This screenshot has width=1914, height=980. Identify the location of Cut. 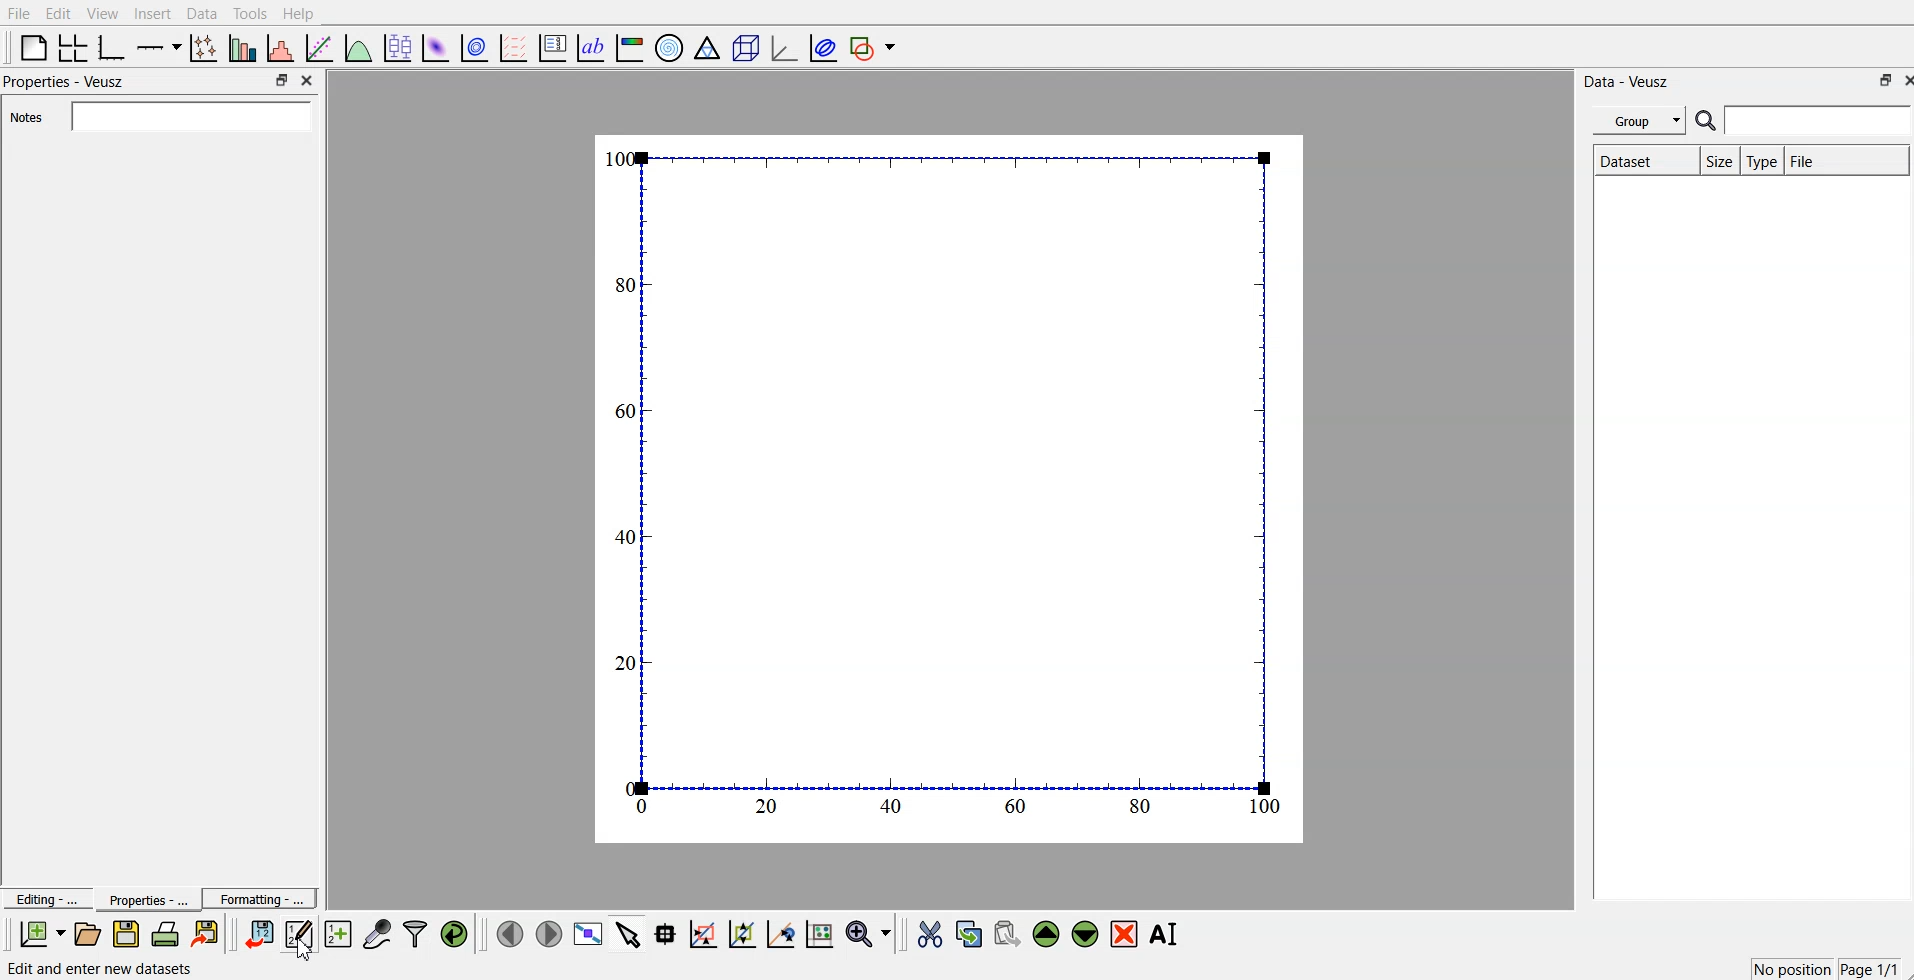
(930, 933).